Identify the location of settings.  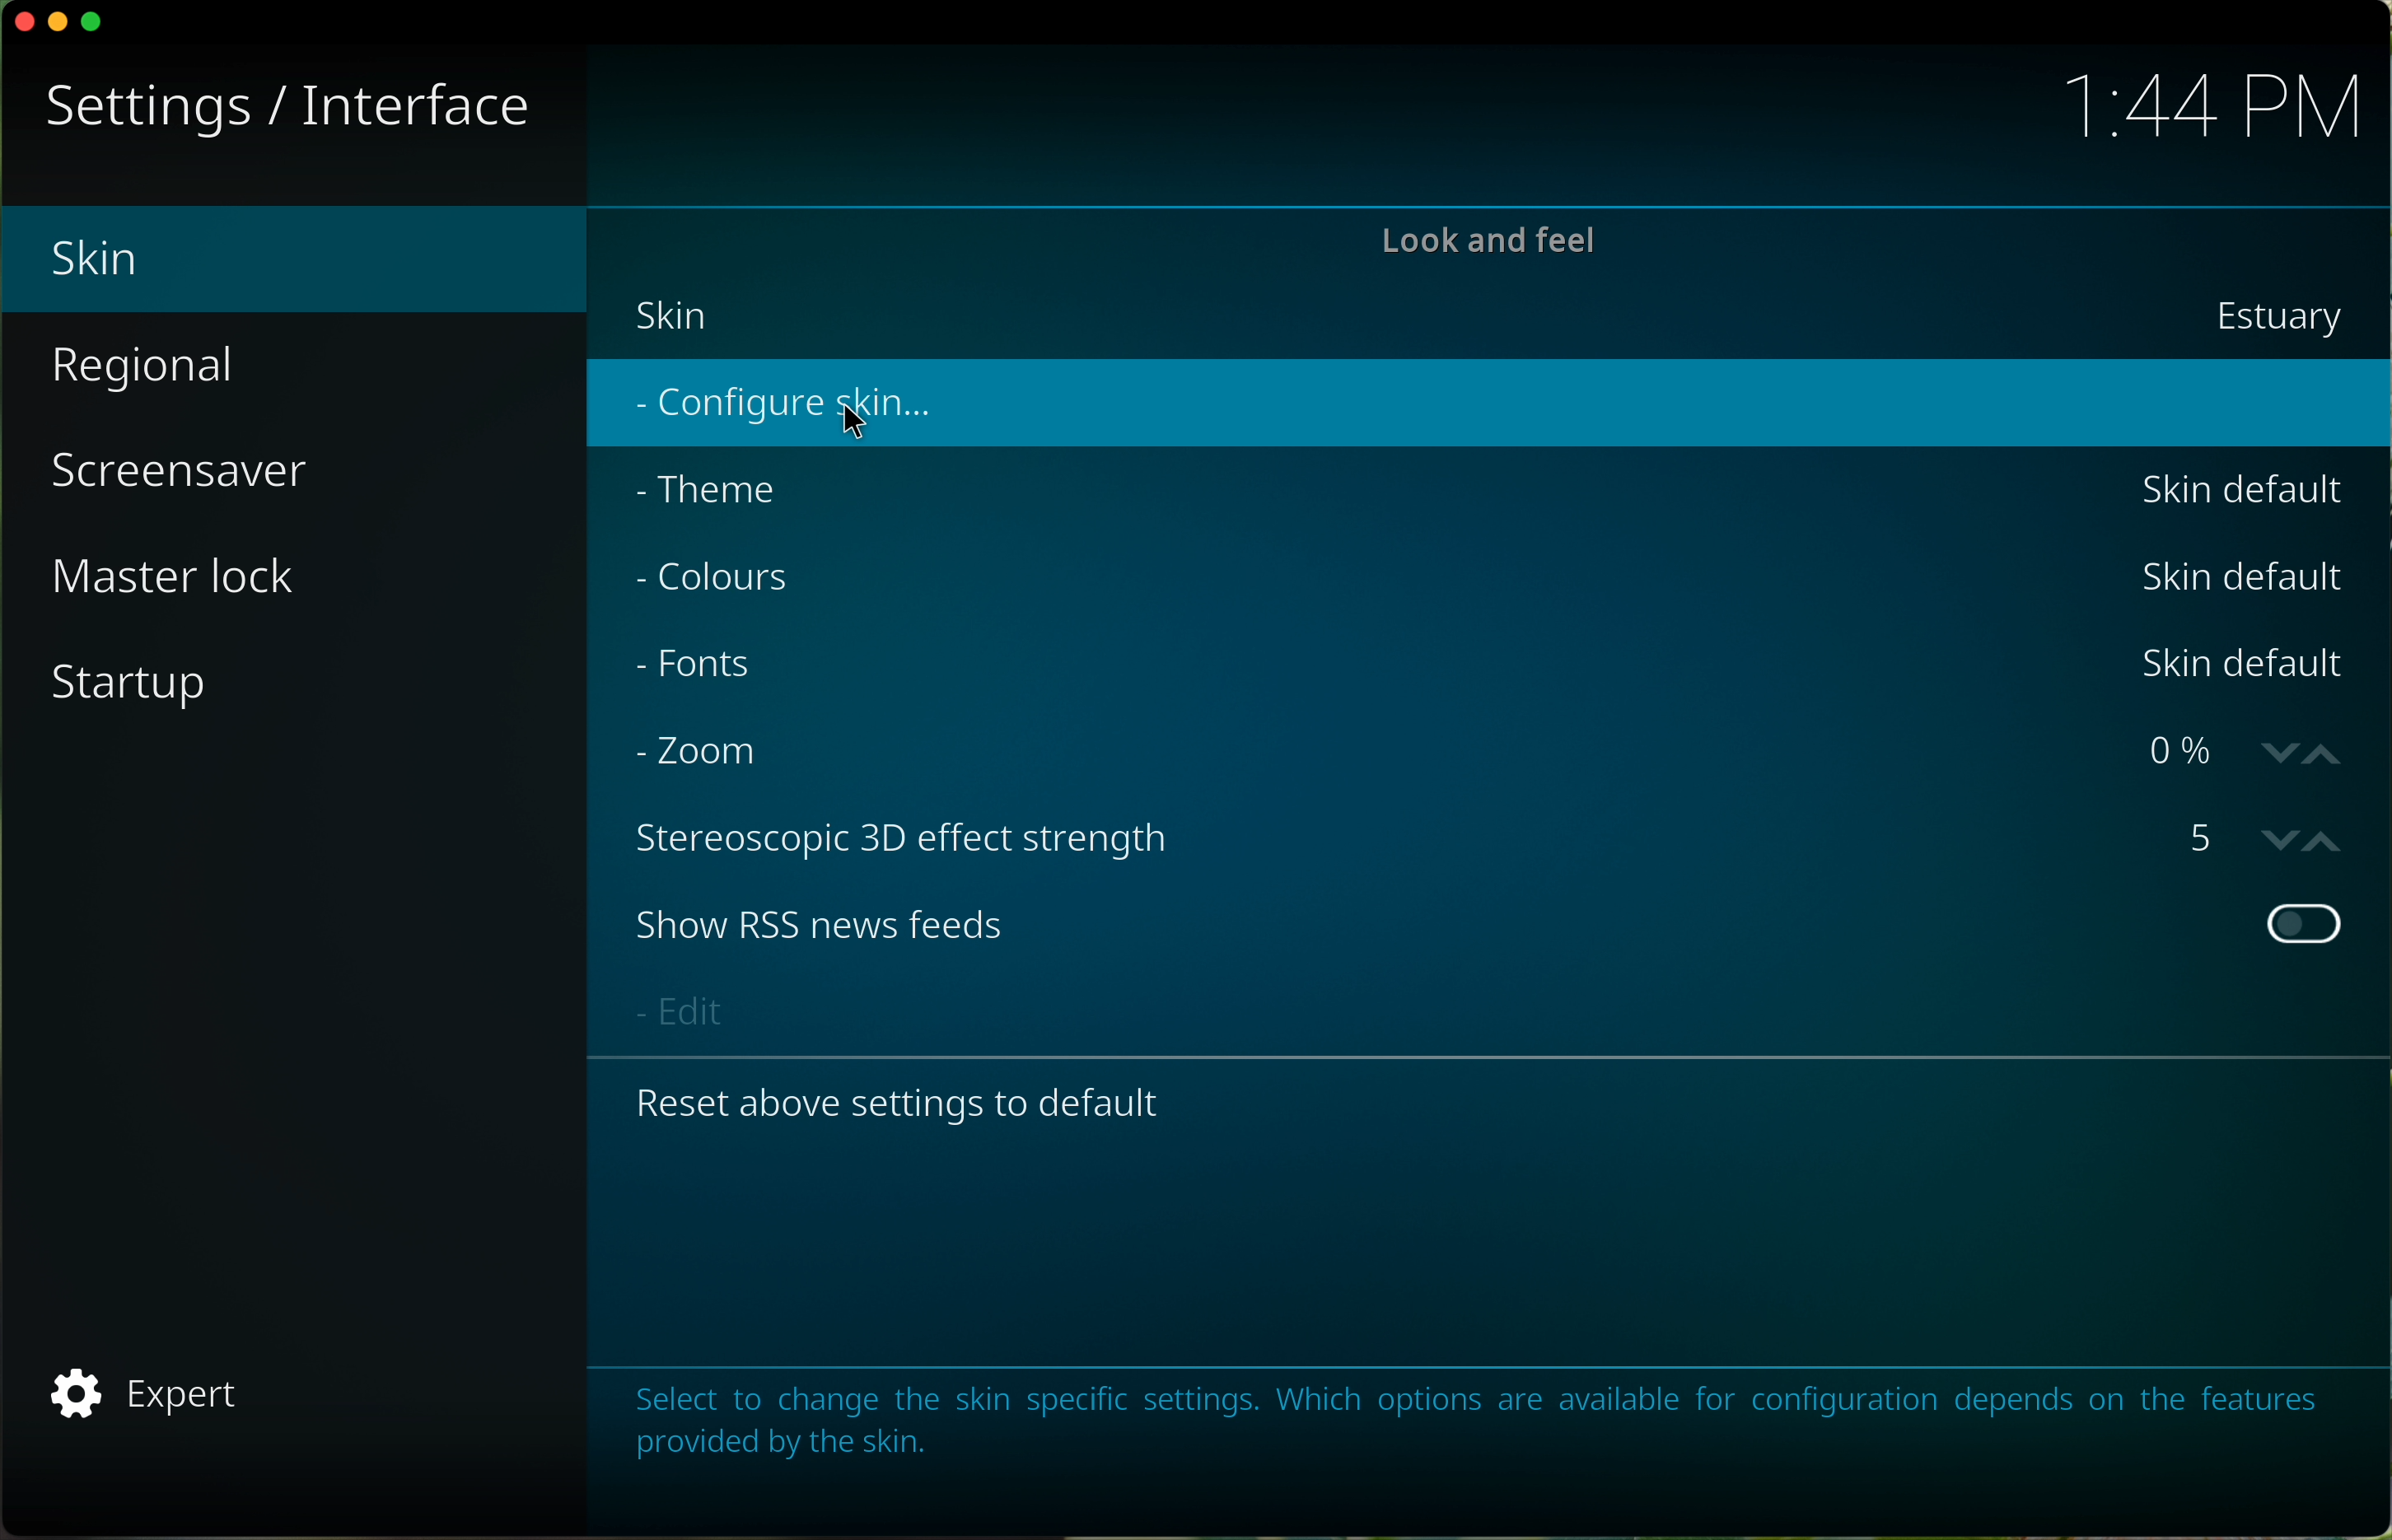
(140, 109).